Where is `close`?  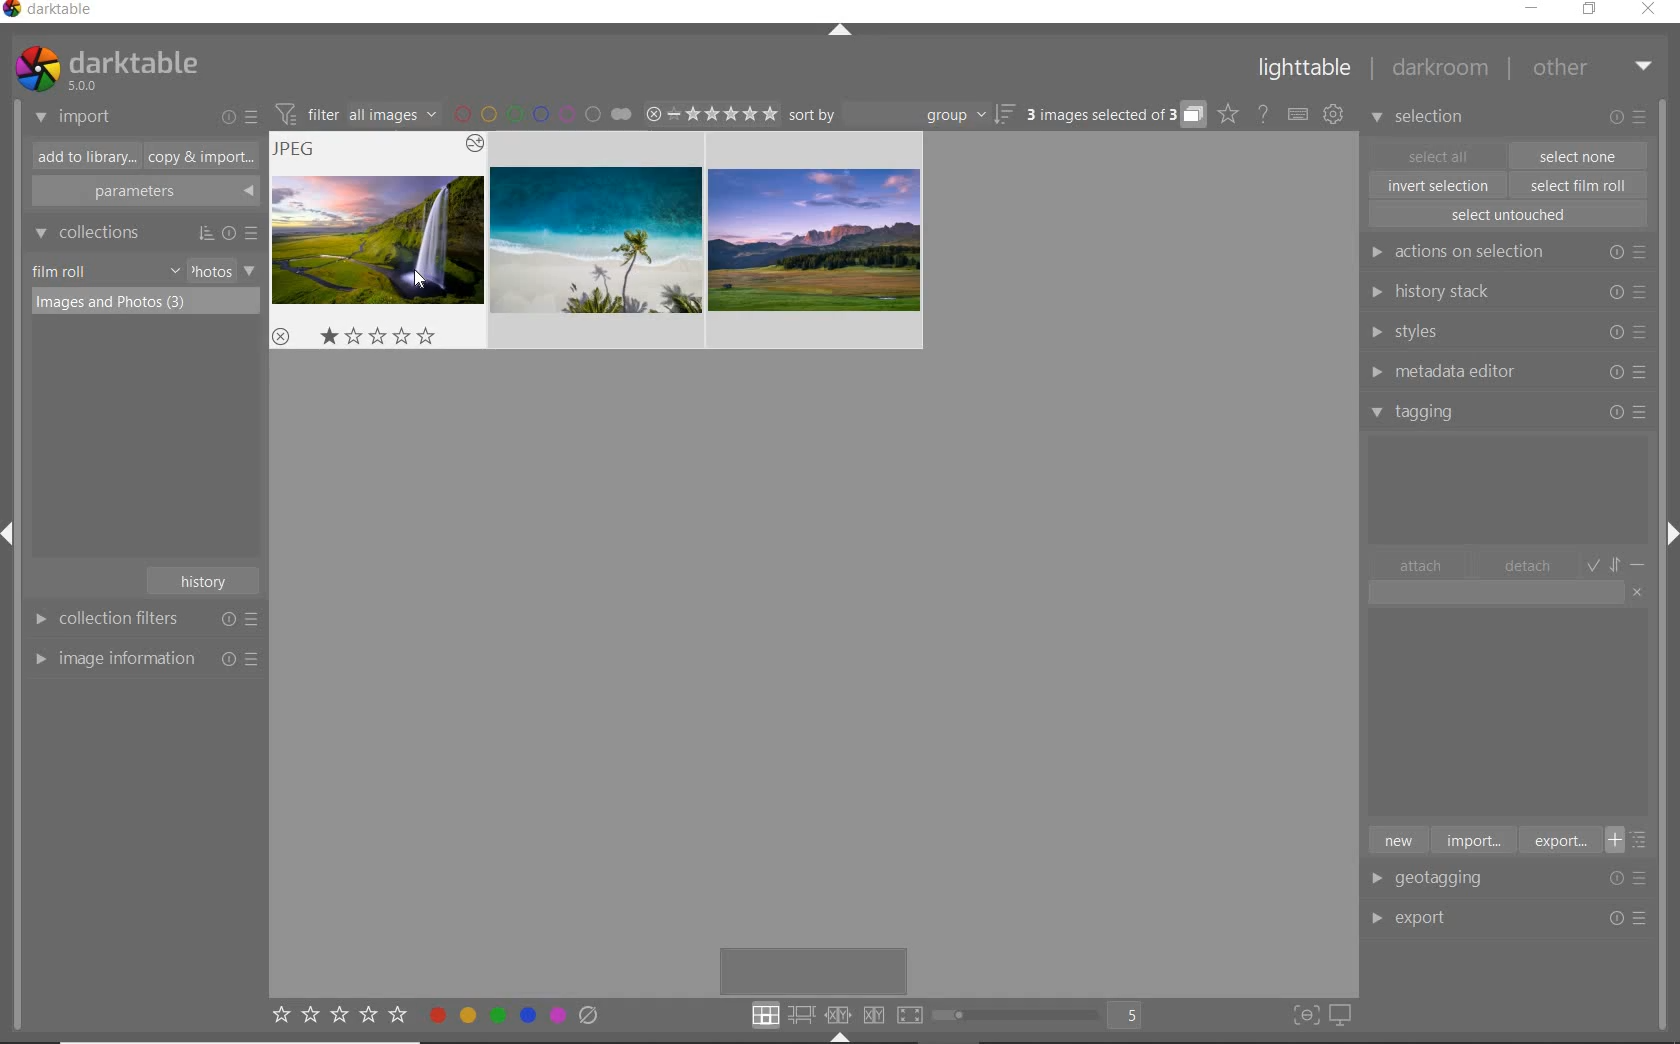
close is located at coordinates (1652, 11).